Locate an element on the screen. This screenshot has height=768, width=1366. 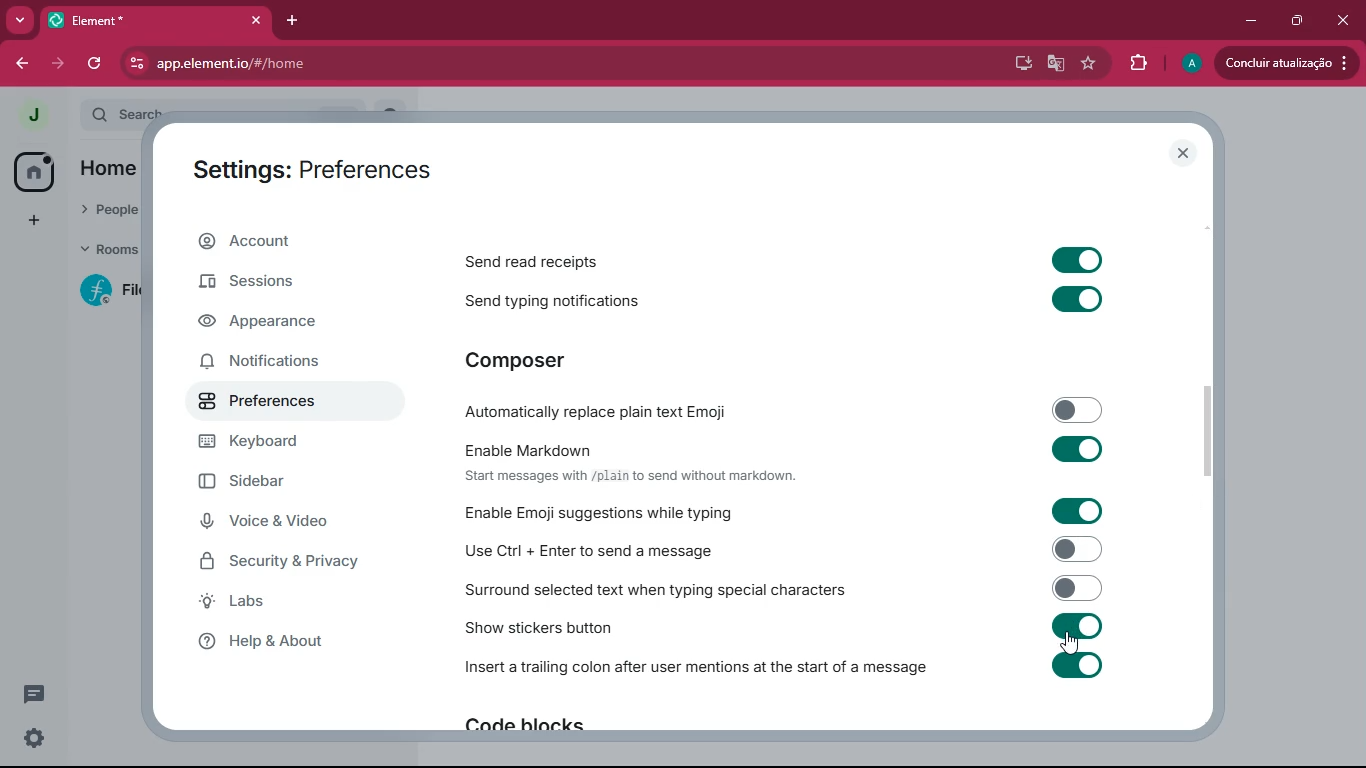
labs is located at coordinates (277, 604).